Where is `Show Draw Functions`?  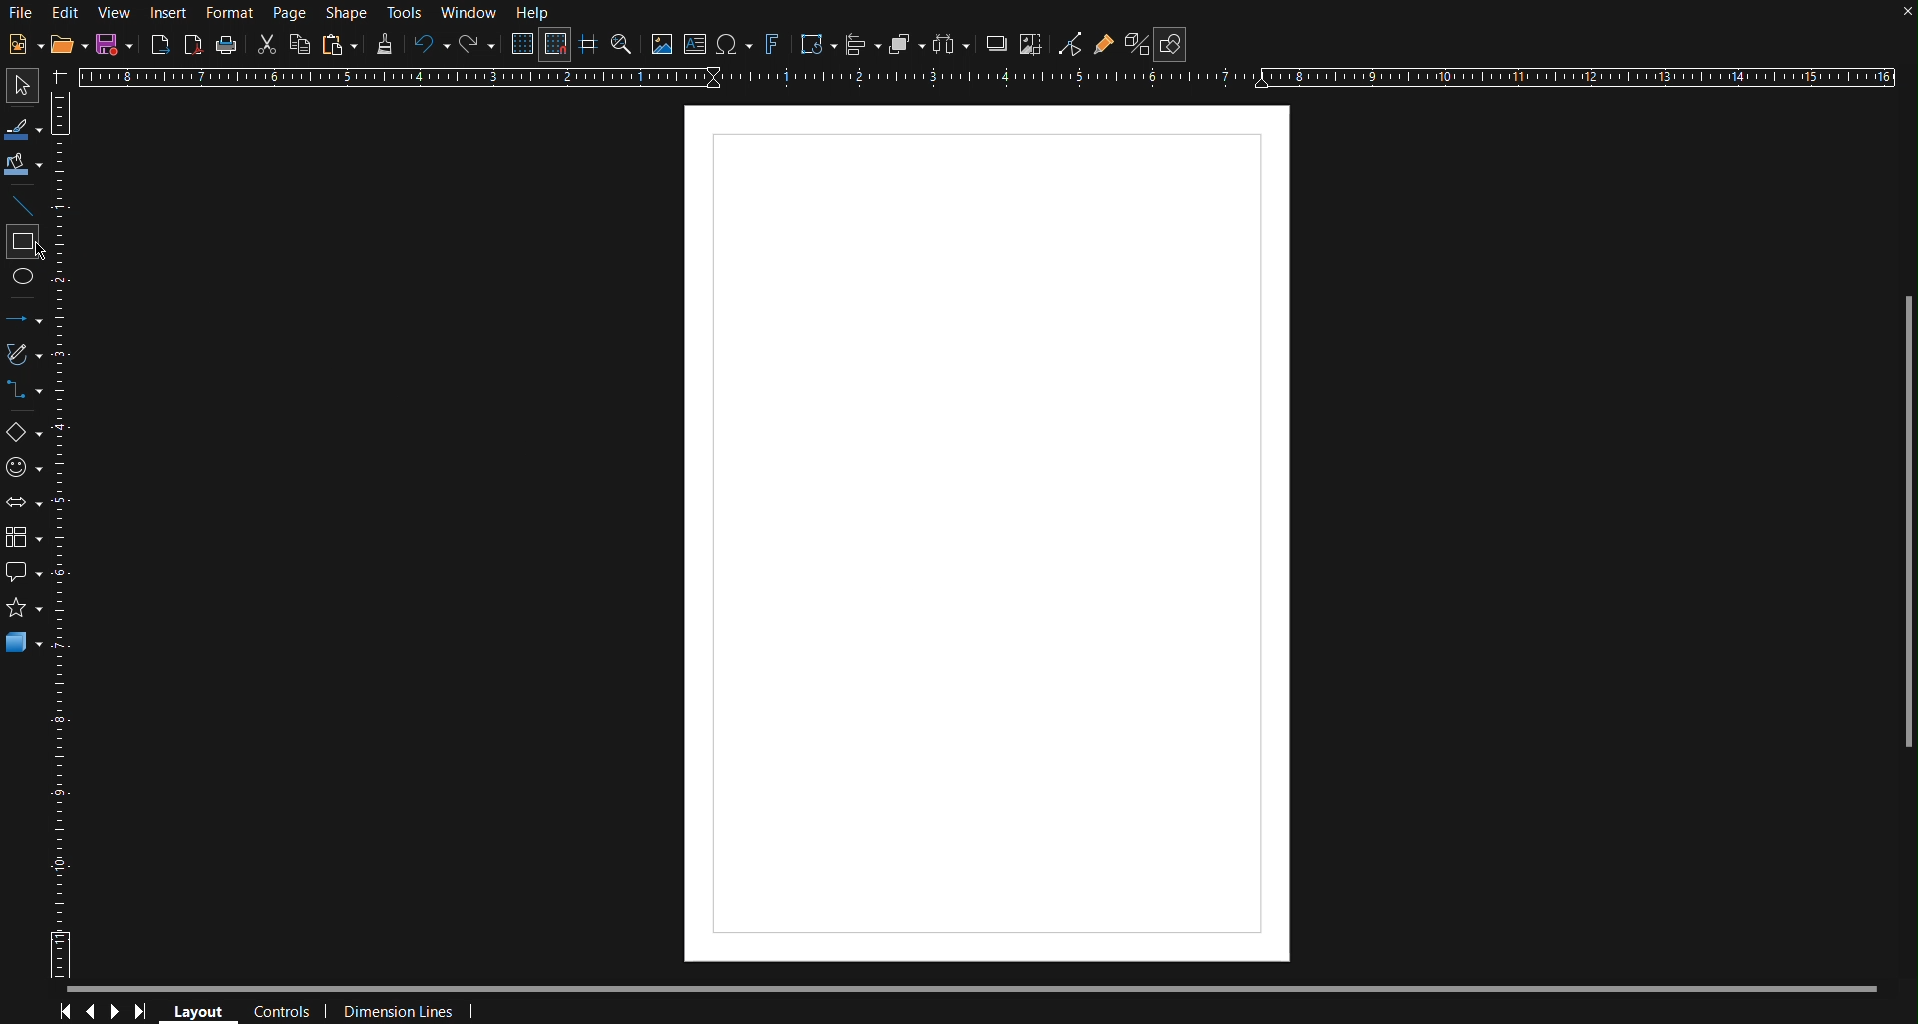 Show Draw Functions is located at coordinates (1171, 44).